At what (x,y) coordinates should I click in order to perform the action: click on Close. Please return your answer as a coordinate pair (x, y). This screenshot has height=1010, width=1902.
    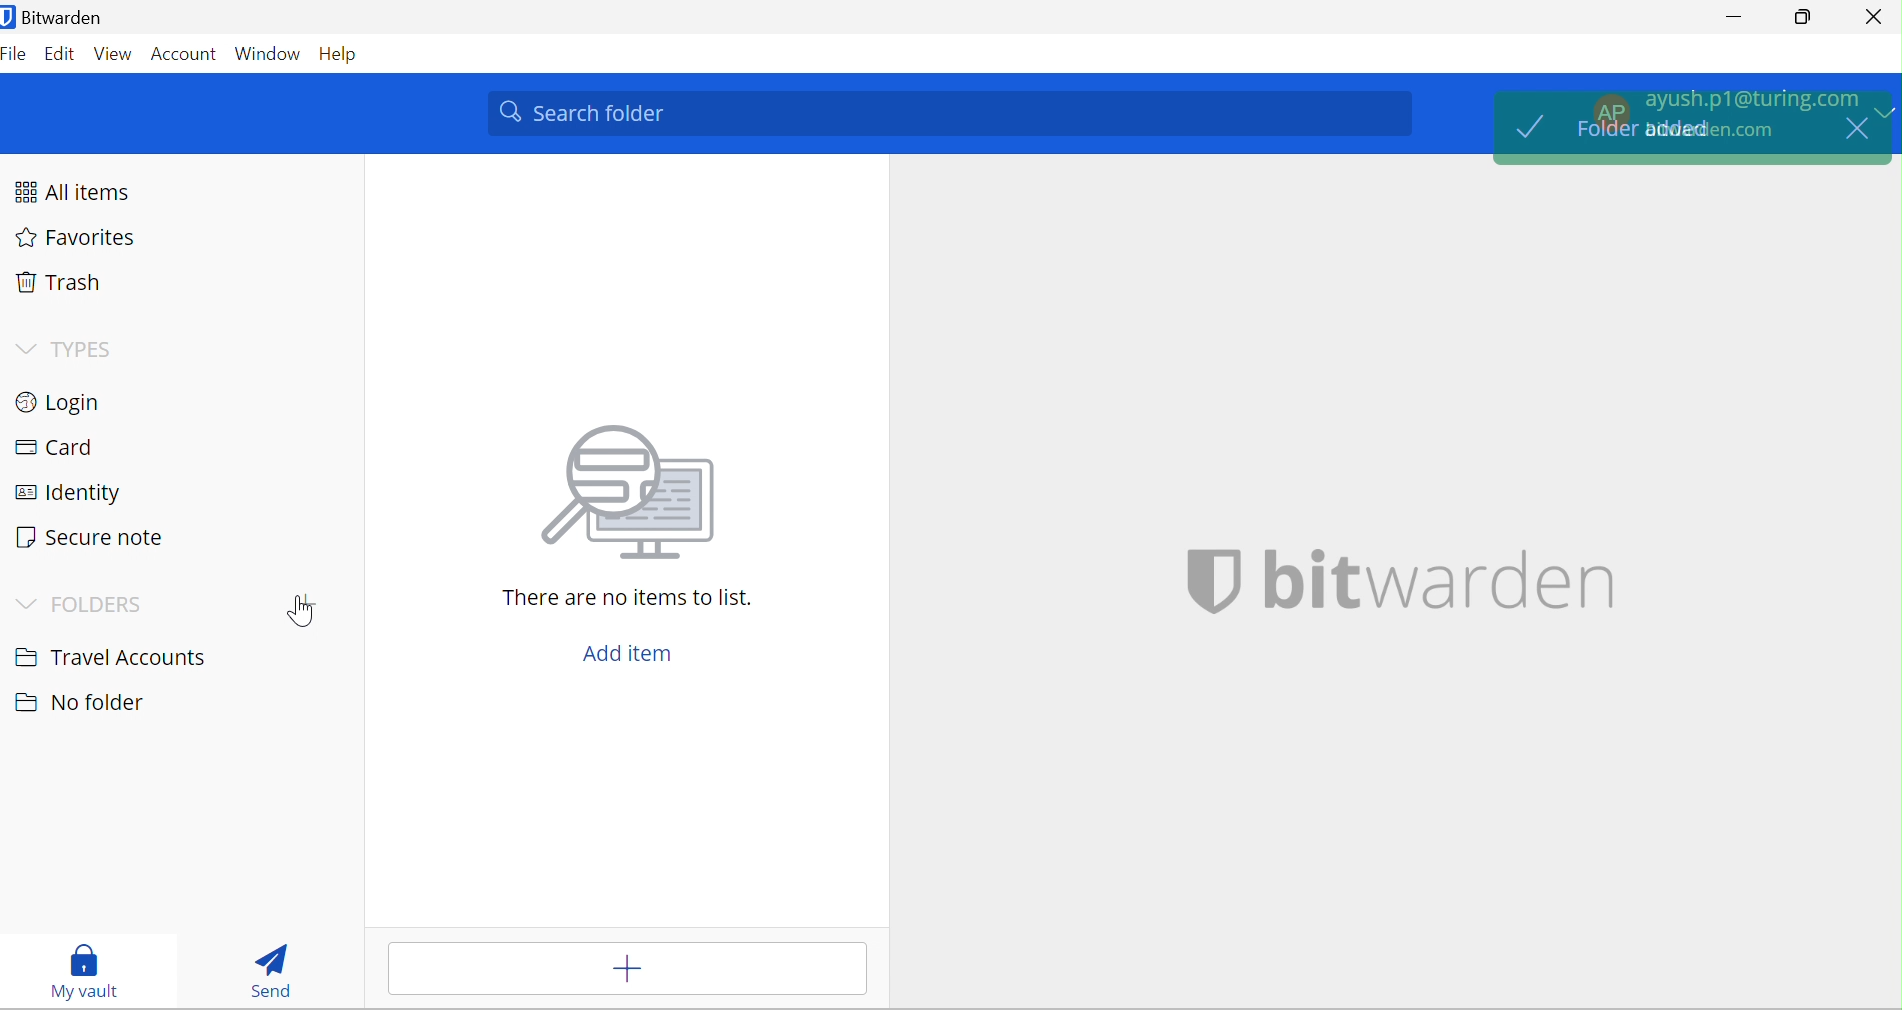
    Looking at the image, I should click on (1875, 18).